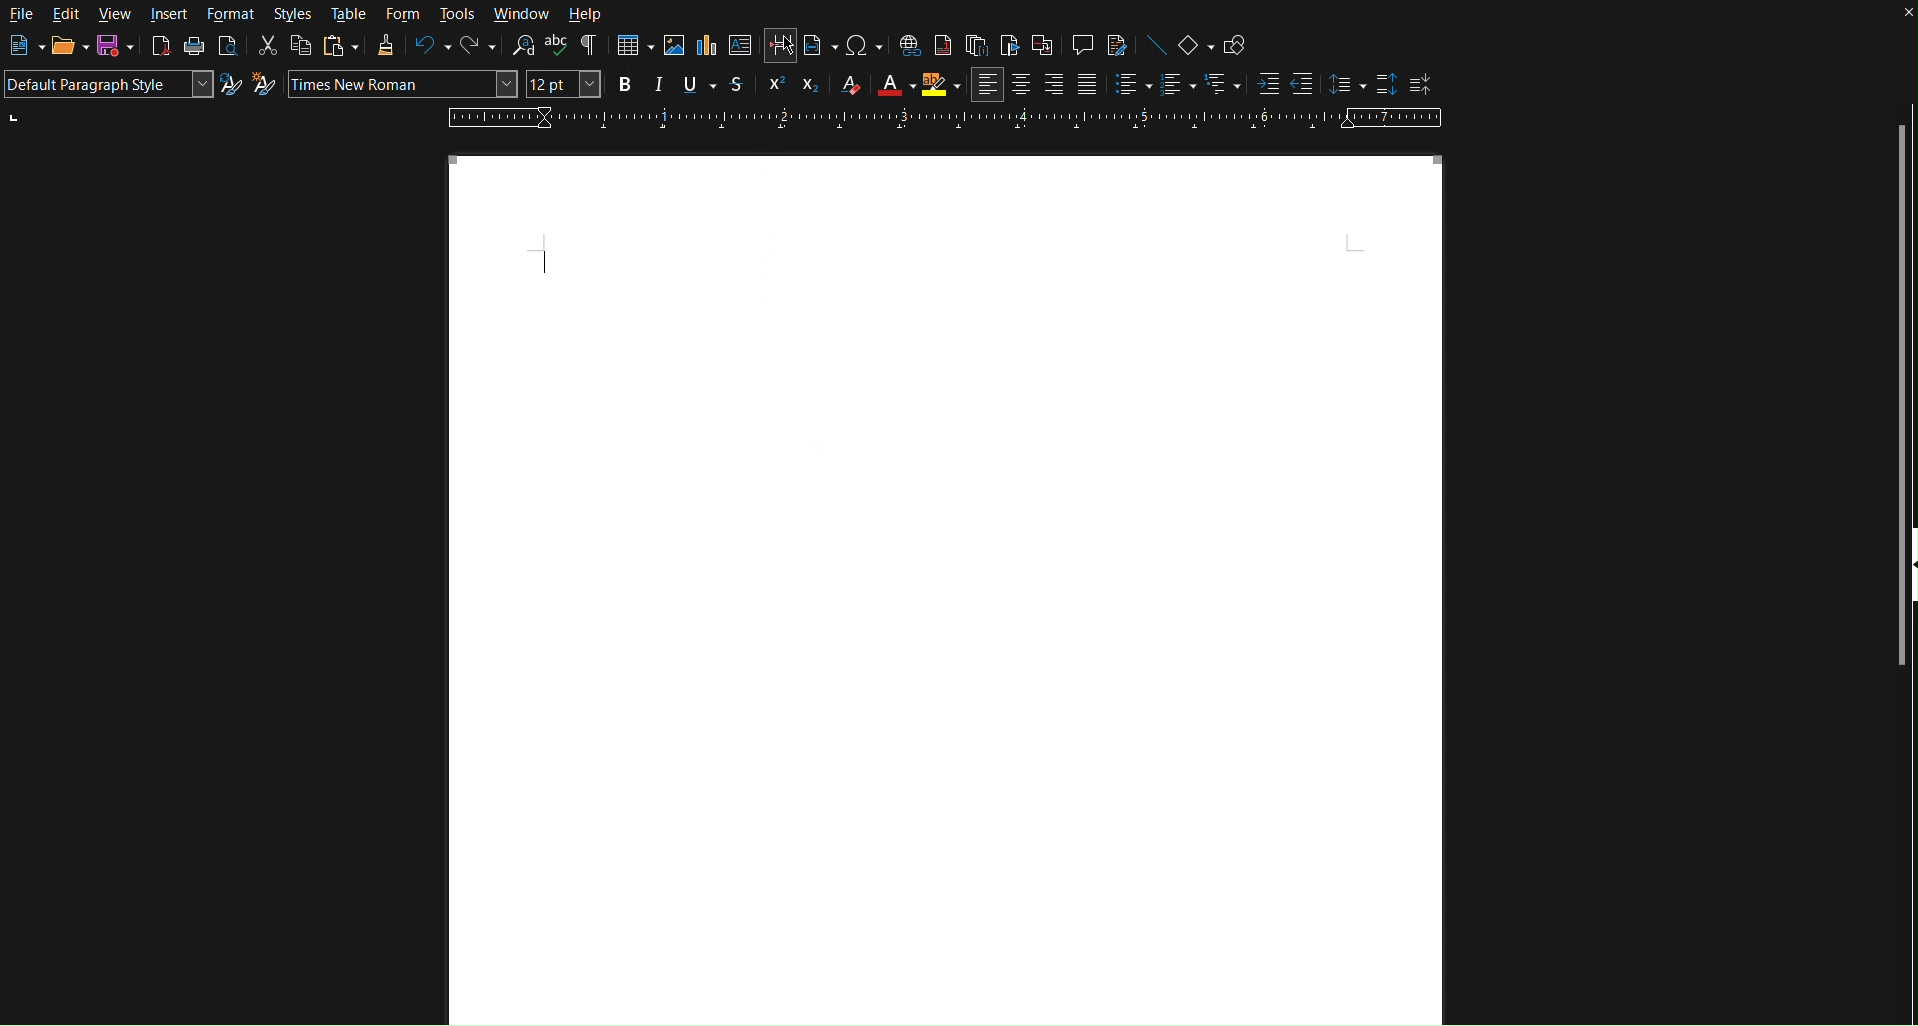 The image size is (1918, 1026). I want to click on Toggle unordered list, so click(1127, 85).